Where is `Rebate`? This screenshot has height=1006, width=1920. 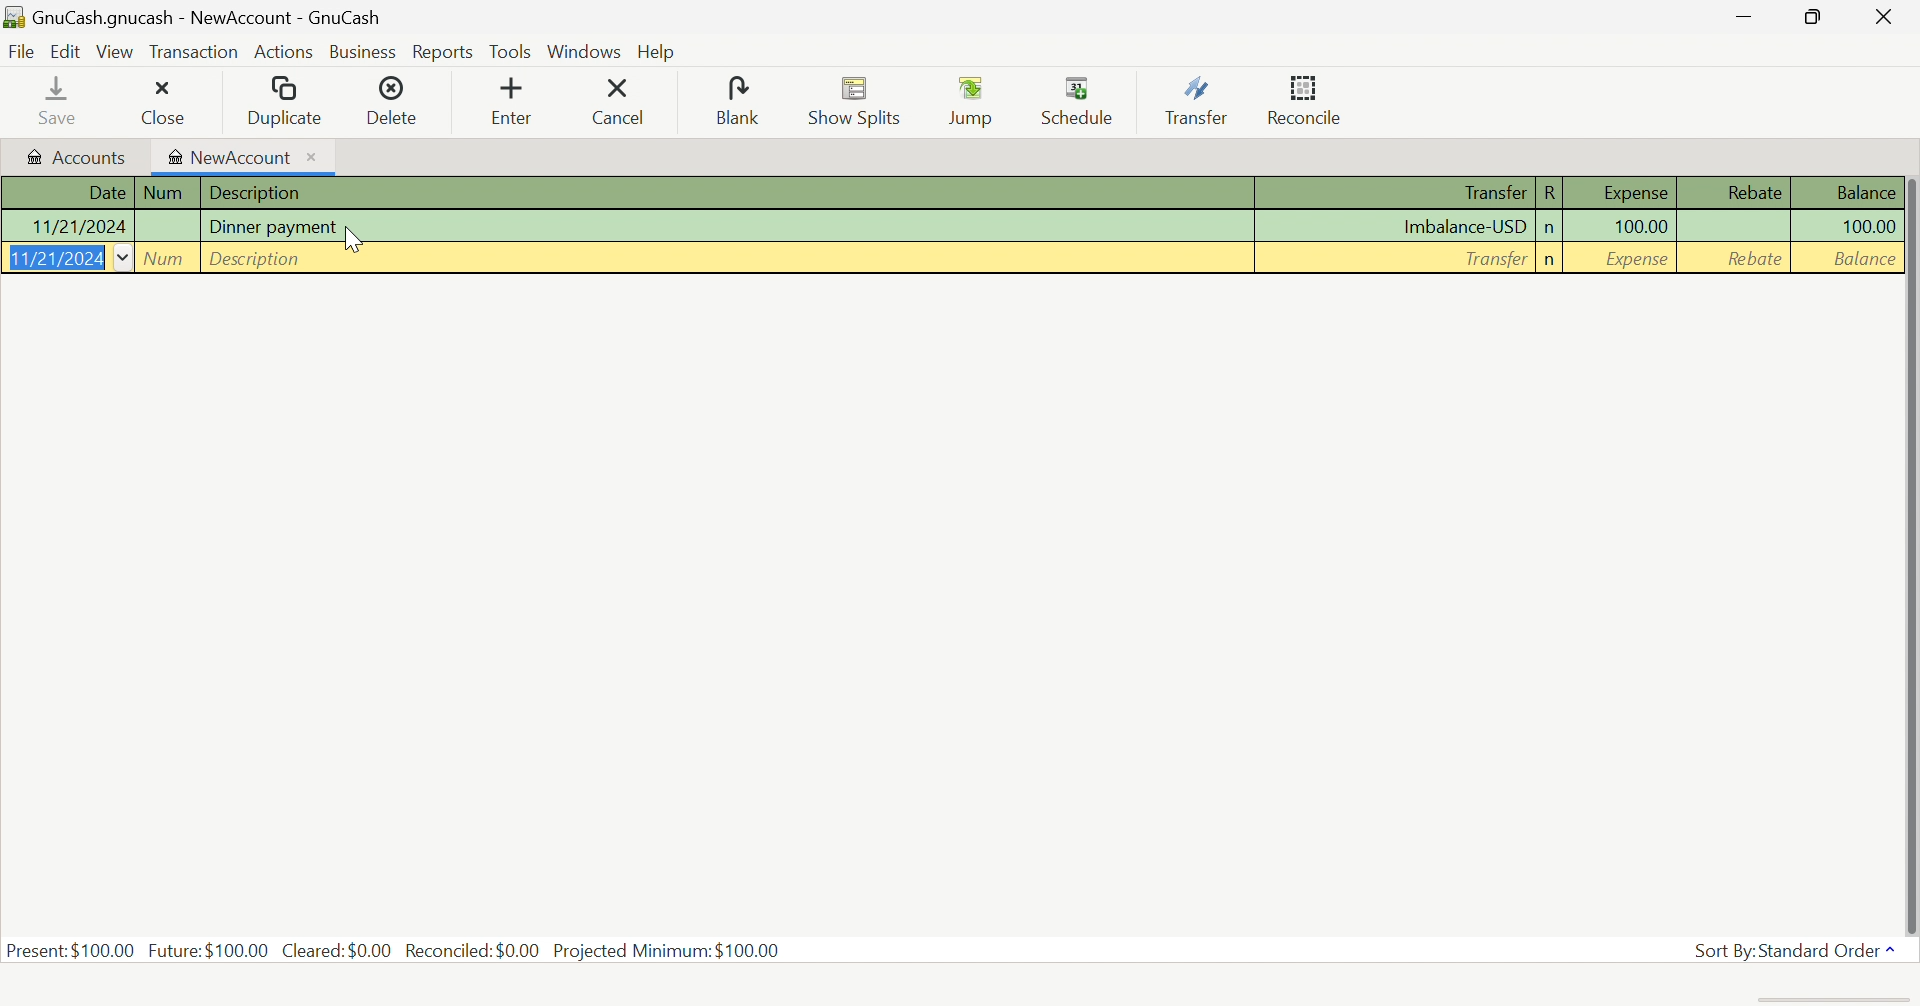
Rebate is located at coordinates (1753, 193).